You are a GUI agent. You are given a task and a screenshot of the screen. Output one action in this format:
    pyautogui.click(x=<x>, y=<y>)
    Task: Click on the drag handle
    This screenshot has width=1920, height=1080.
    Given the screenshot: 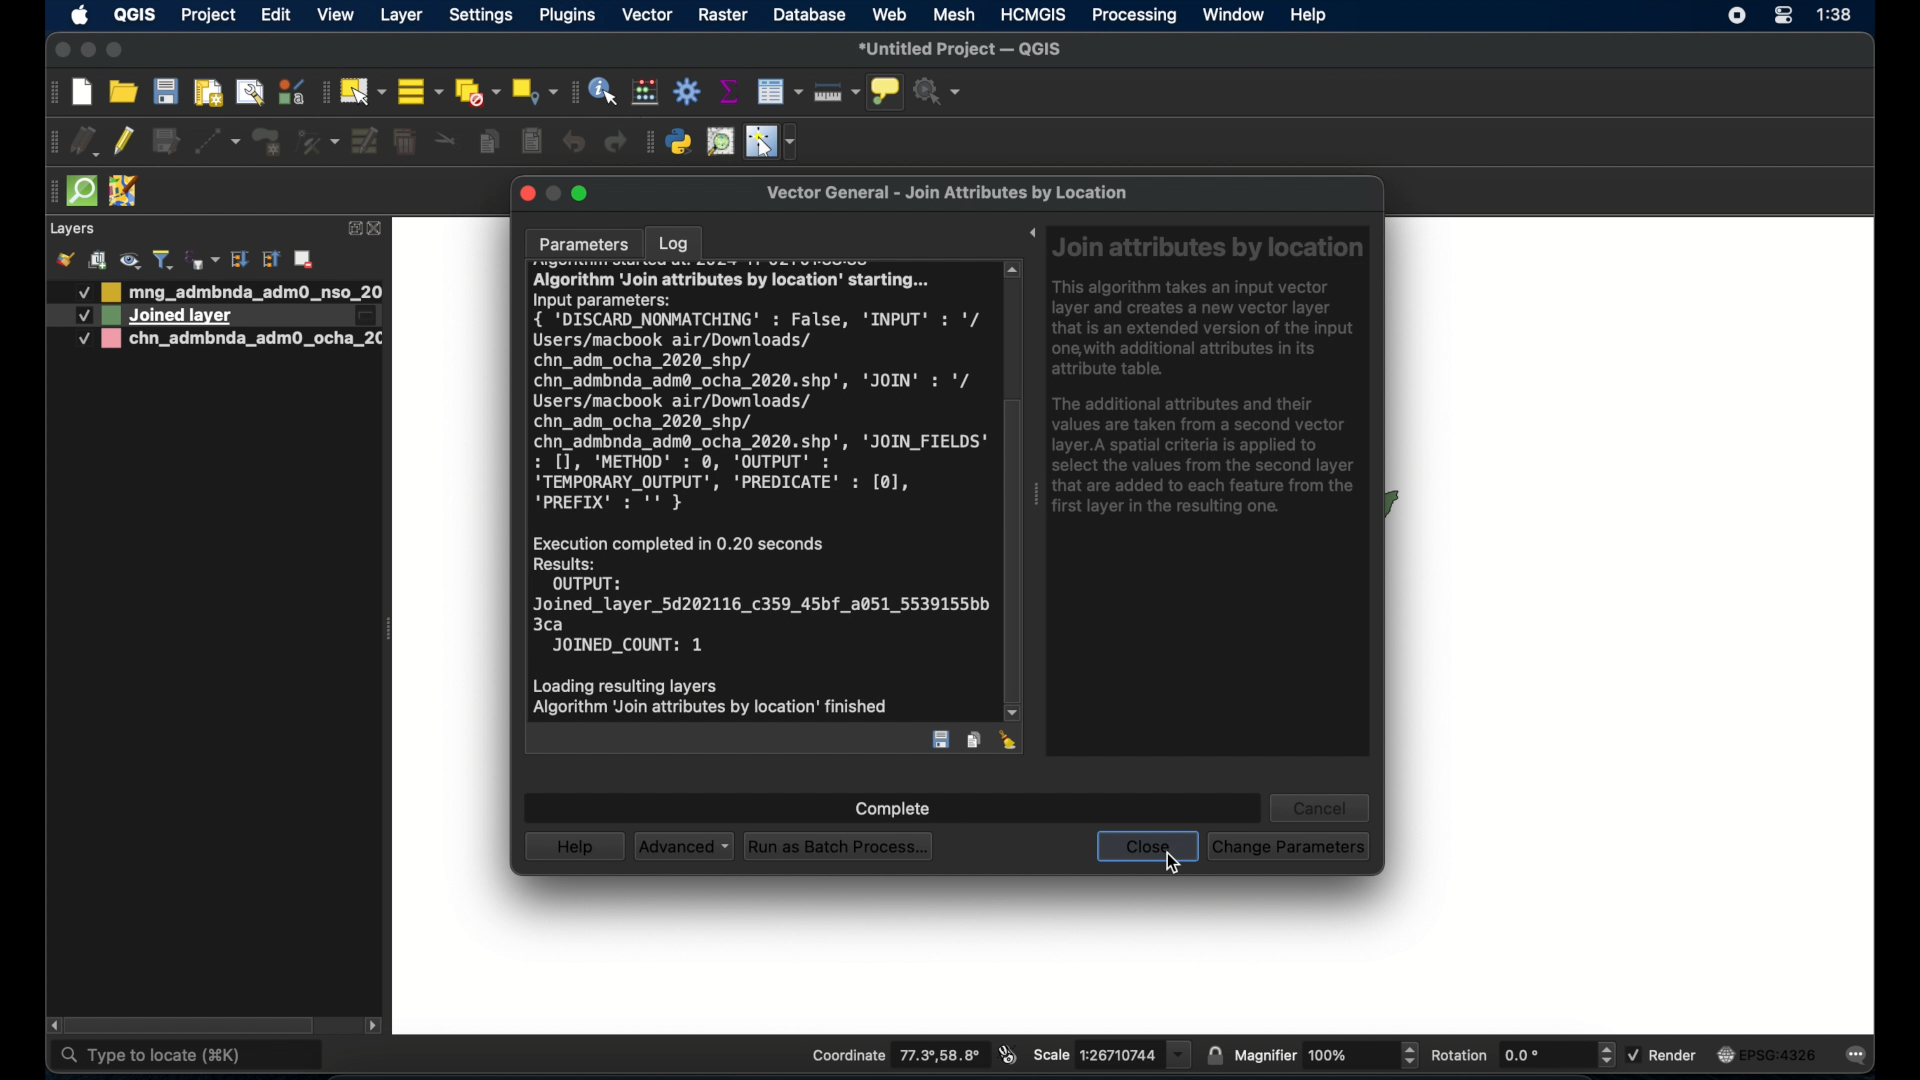 What is the action you would take?
    pyautogui.click(x=51, y=190)
    